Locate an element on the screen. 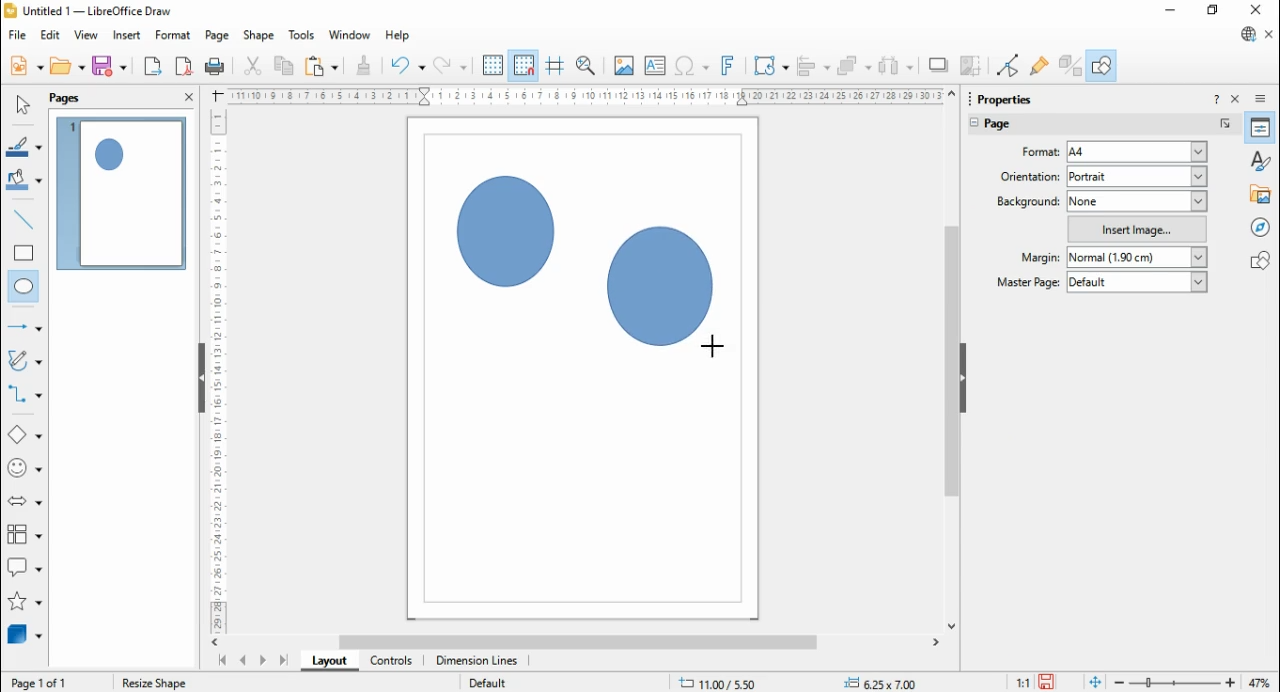 The image size is (1280, 692). sidebar deck settings is located at coordinates (1262, 99).